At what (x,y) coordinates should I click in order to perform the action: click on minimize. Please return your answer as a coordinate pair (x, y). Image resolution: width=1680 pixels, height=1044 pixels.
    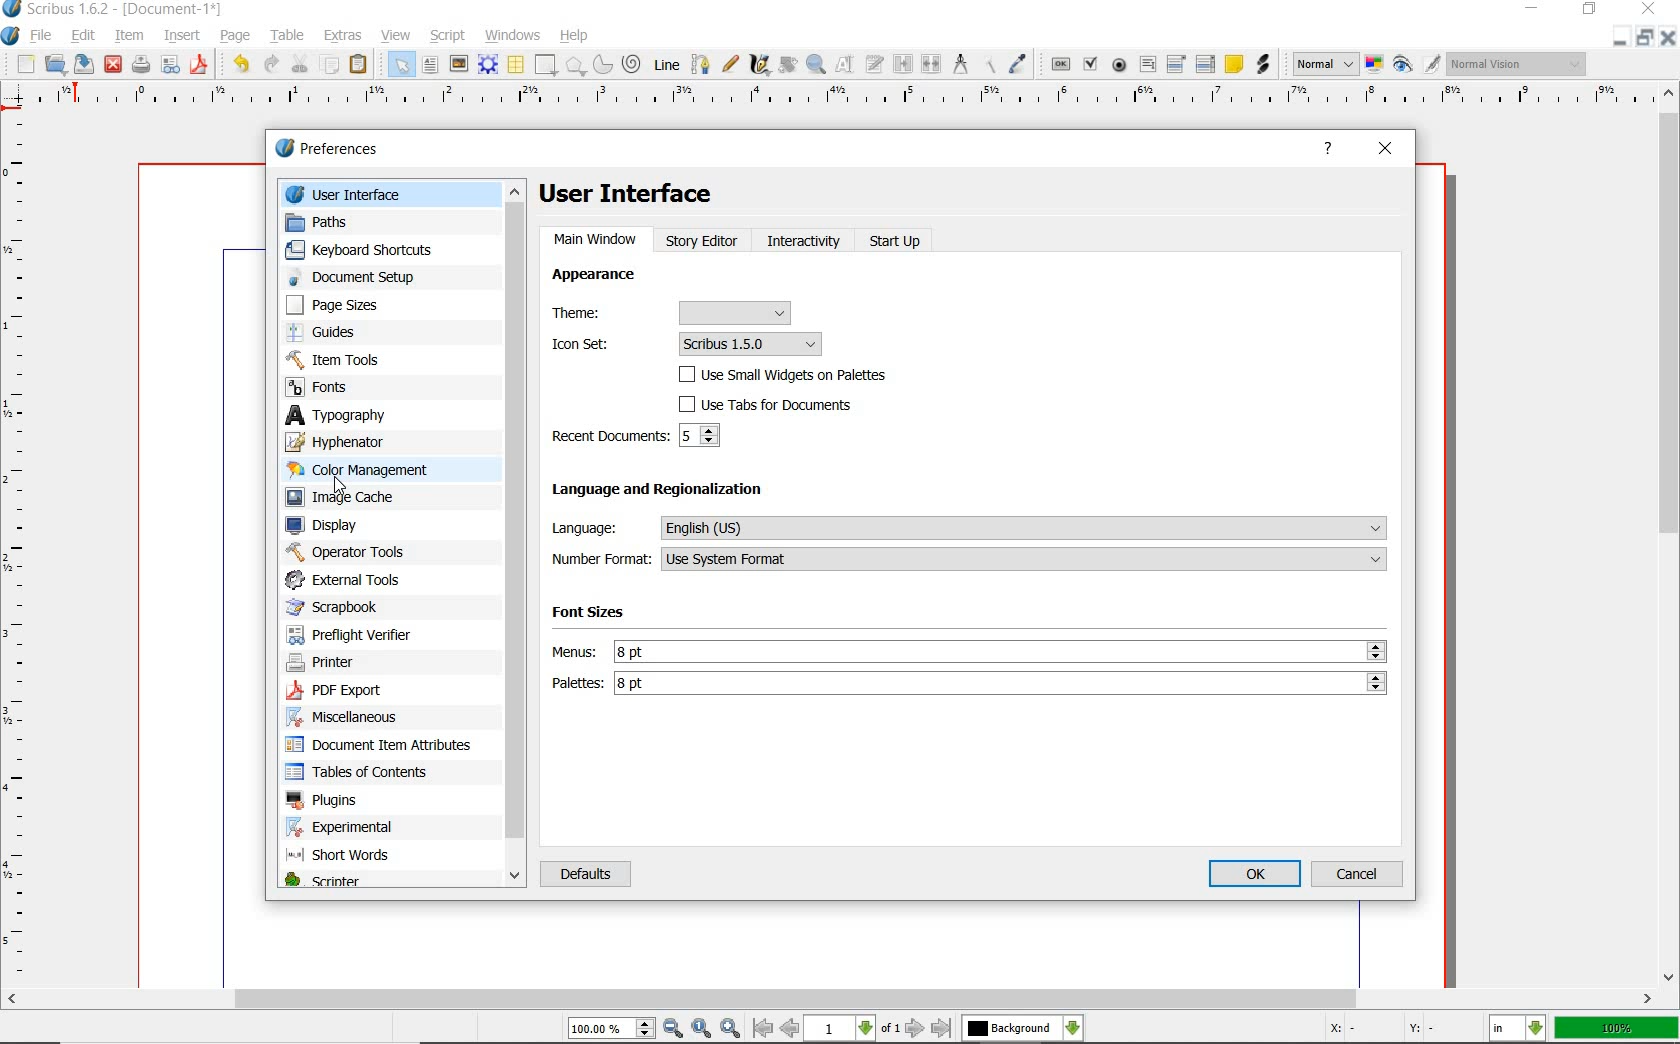
    Looking at the image, I should click on (1535, 10).